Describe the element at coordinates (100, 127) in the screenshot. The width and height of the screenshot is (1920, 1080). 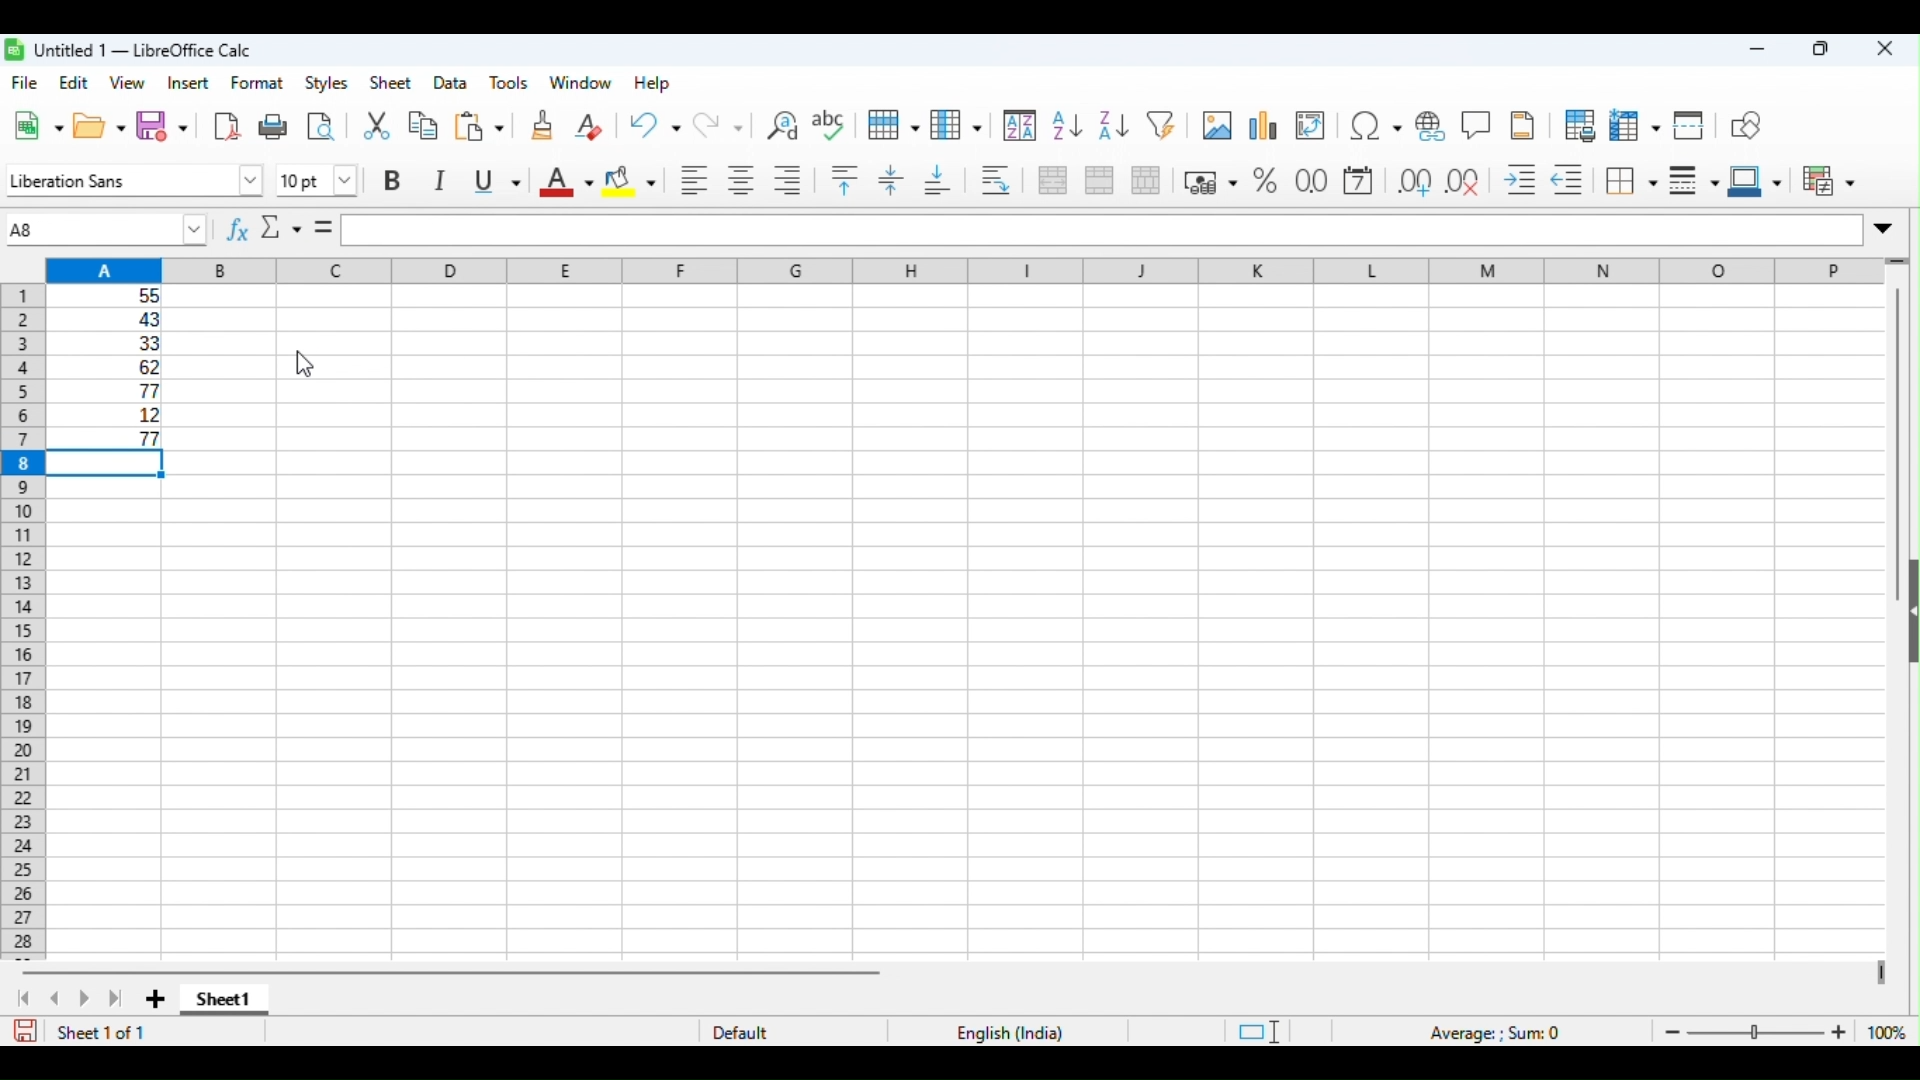
I see `open` at that location.